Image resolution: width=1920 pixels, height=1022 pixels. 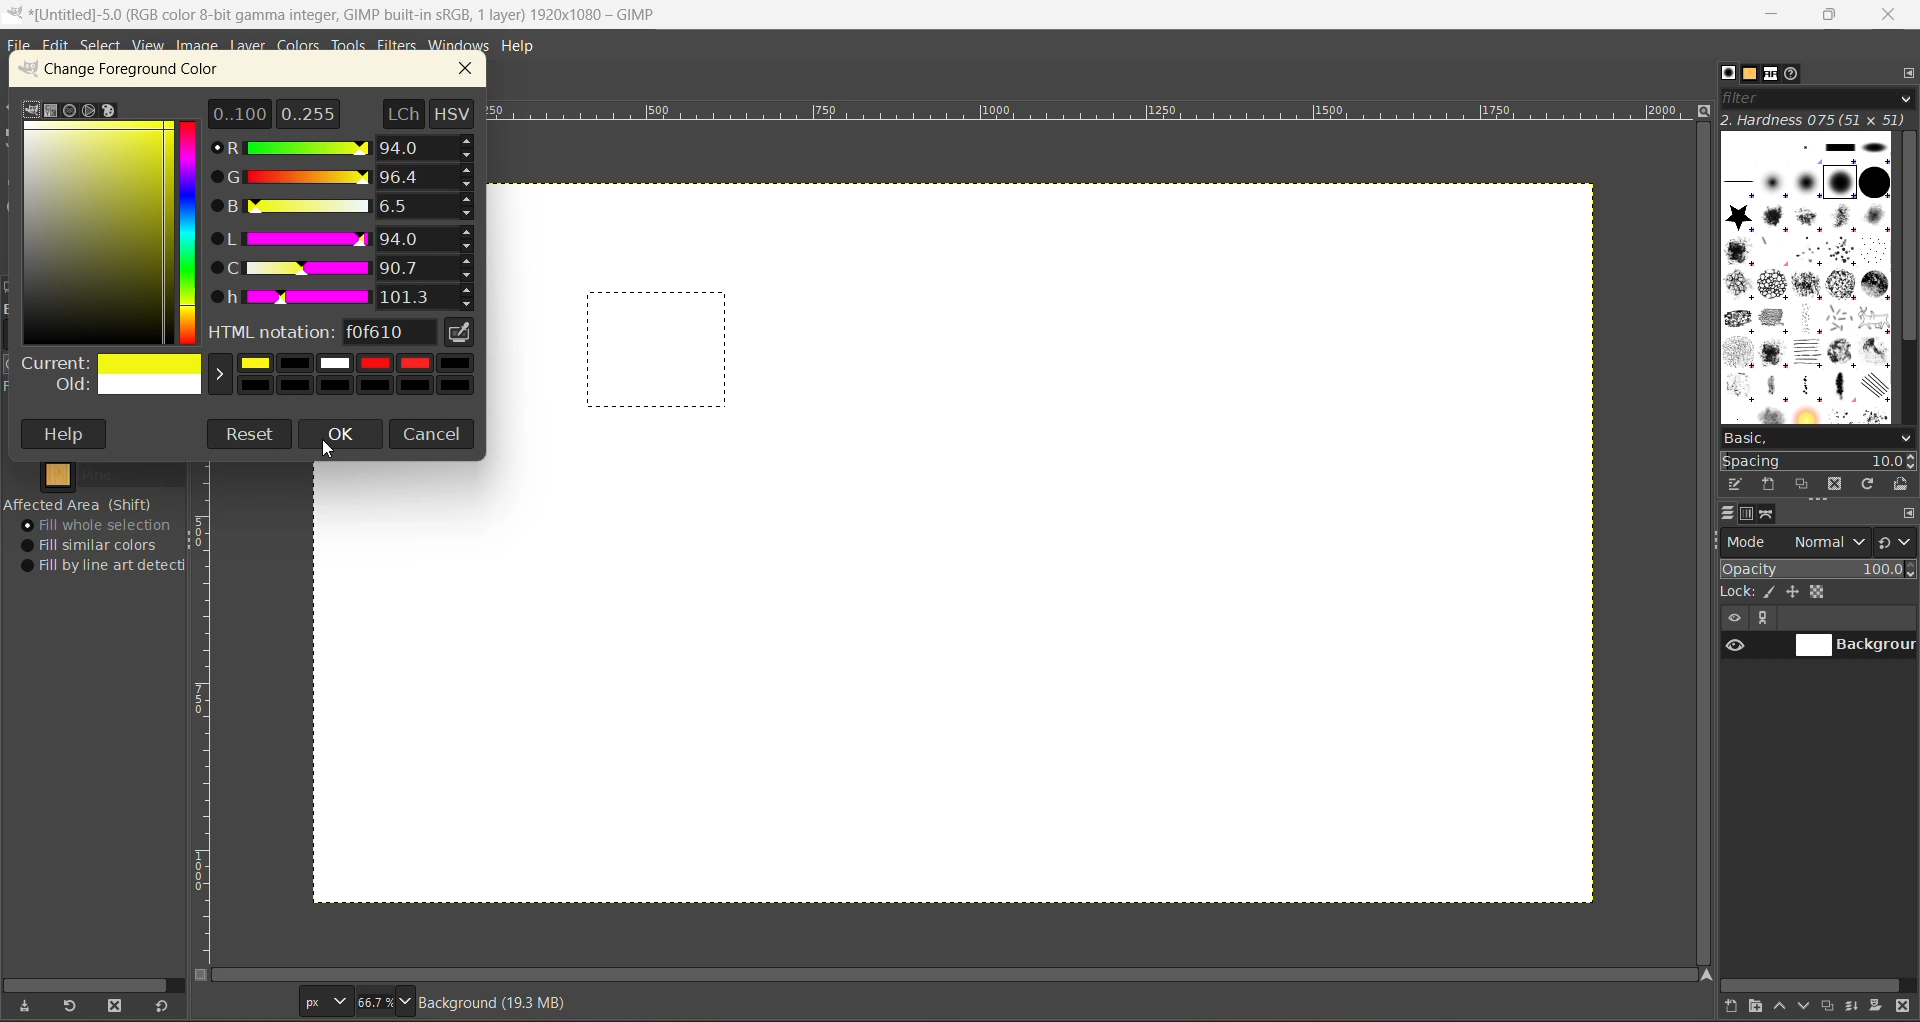 What do you see at coordinates (1816, 121) in the screenshot?
I see `hardness` at bounding box center [1816, 121].